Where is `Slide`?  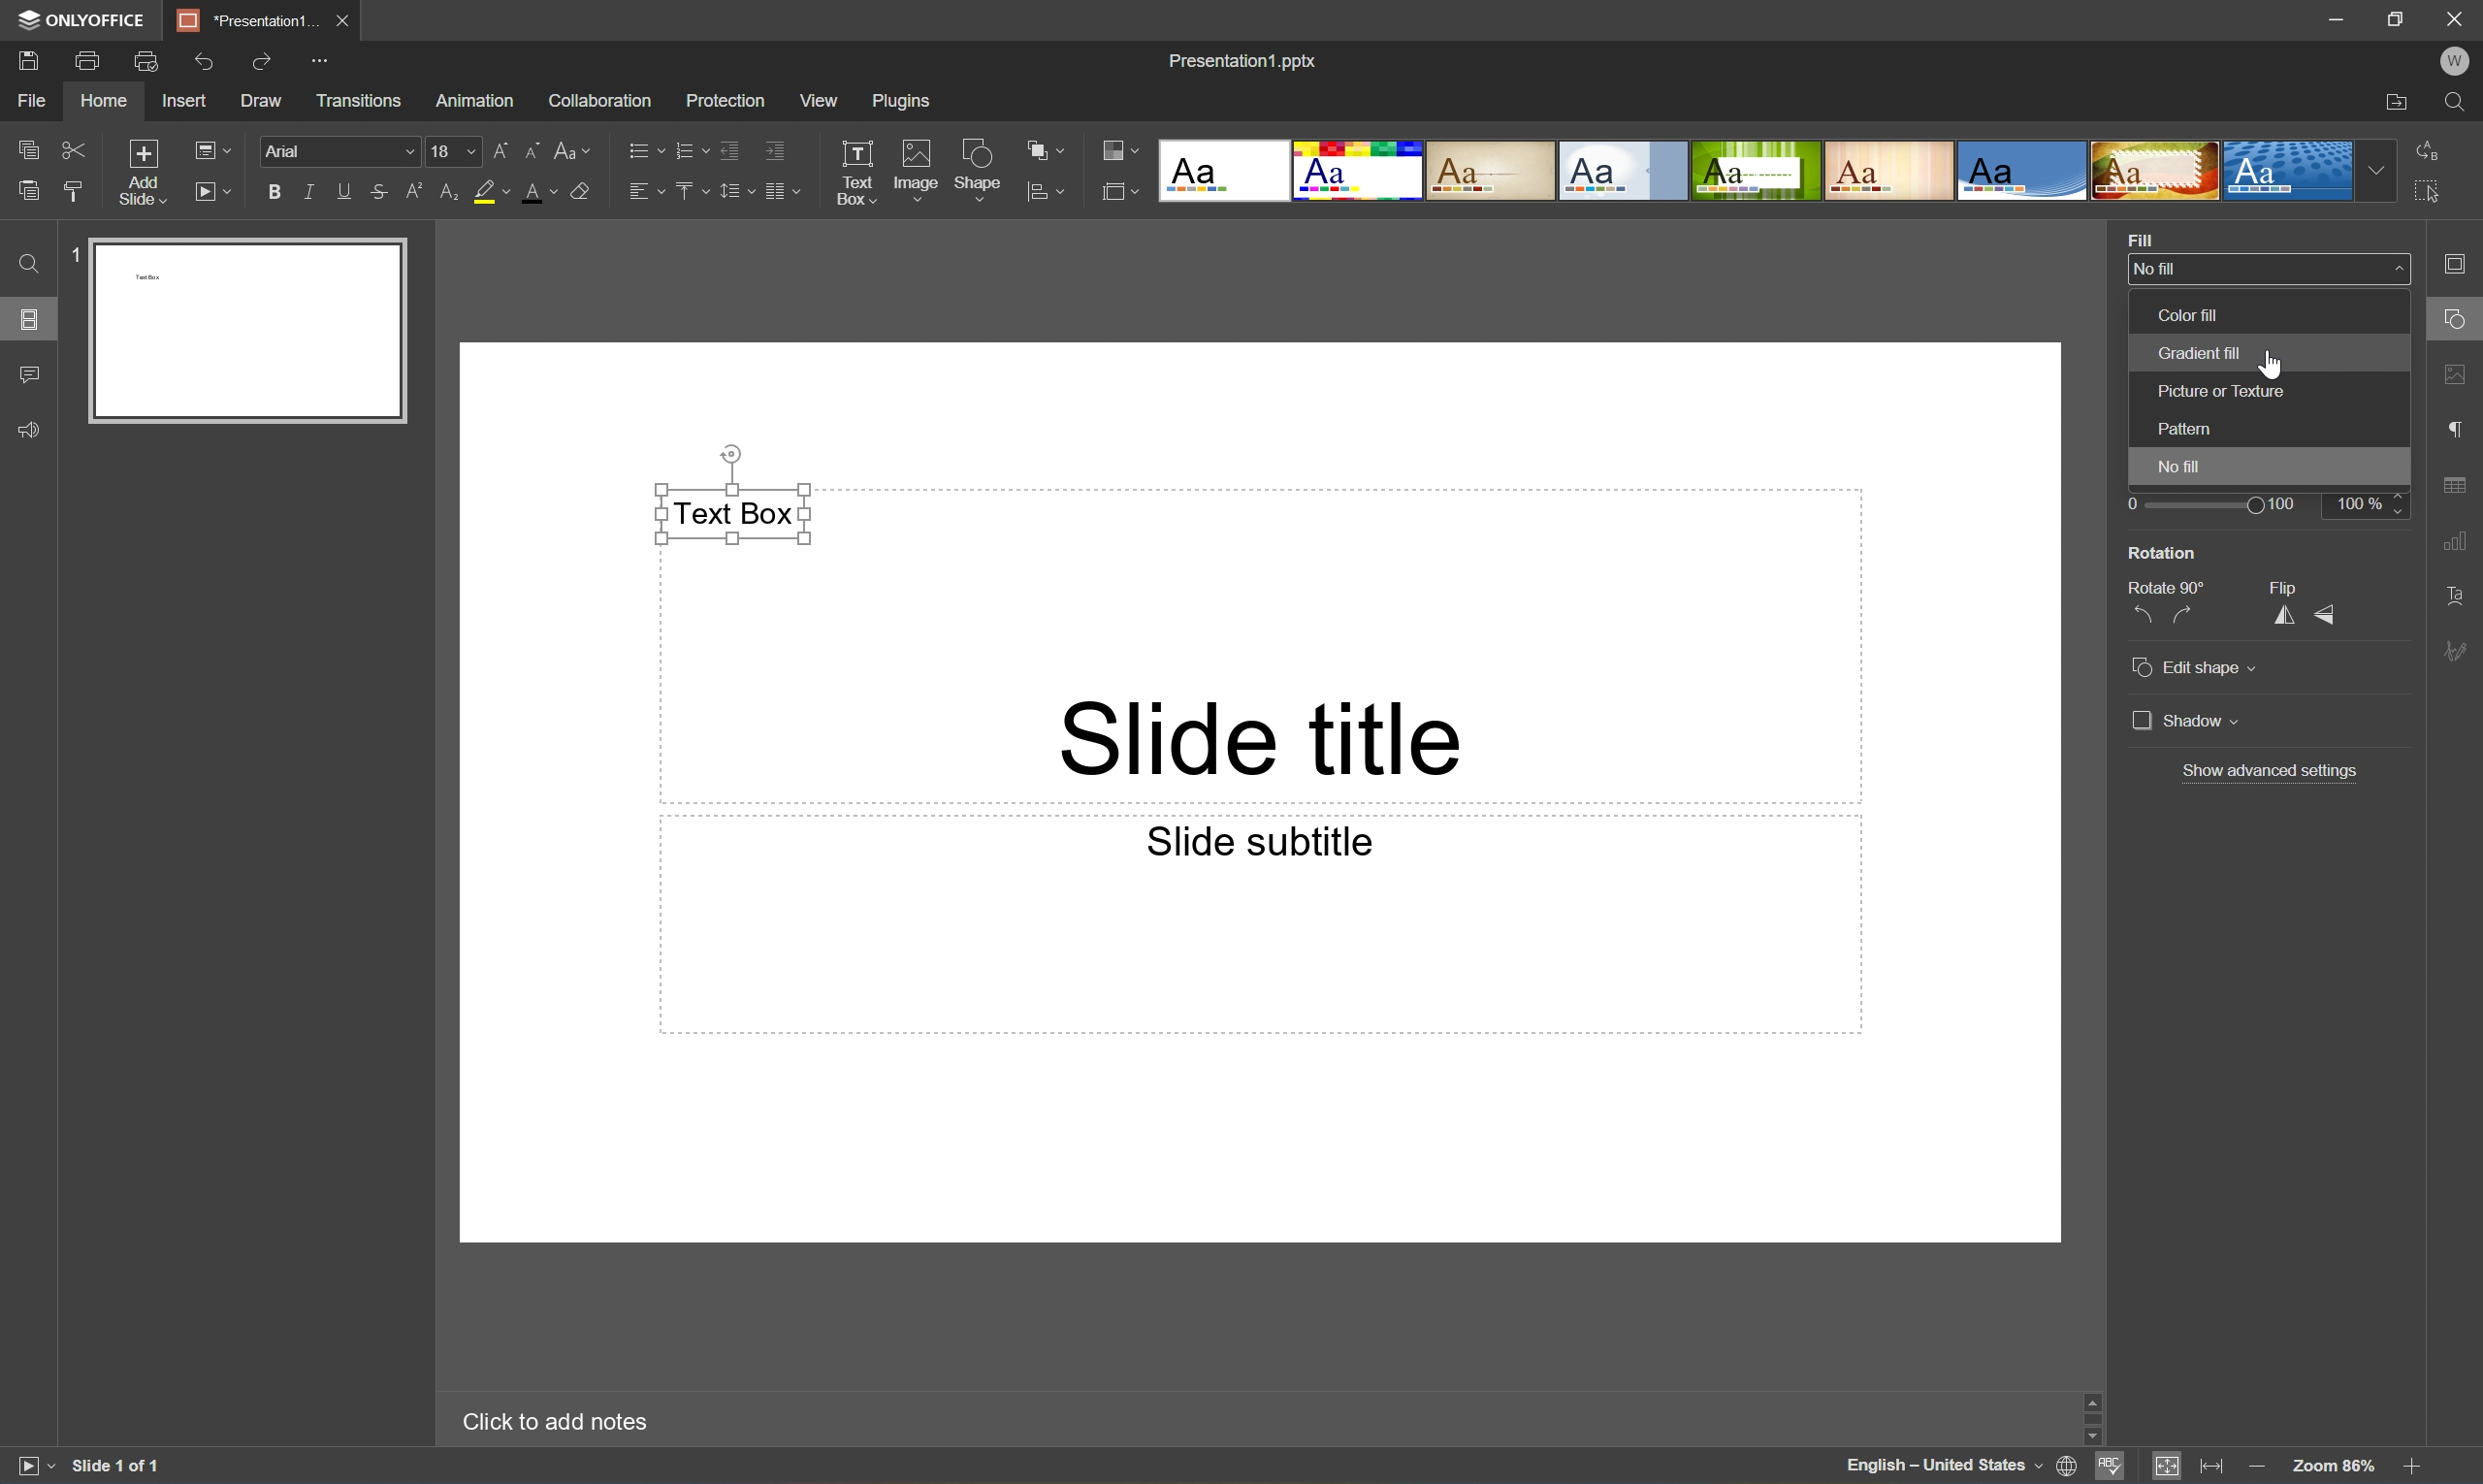
Slide is located at coordinates (246, 328).